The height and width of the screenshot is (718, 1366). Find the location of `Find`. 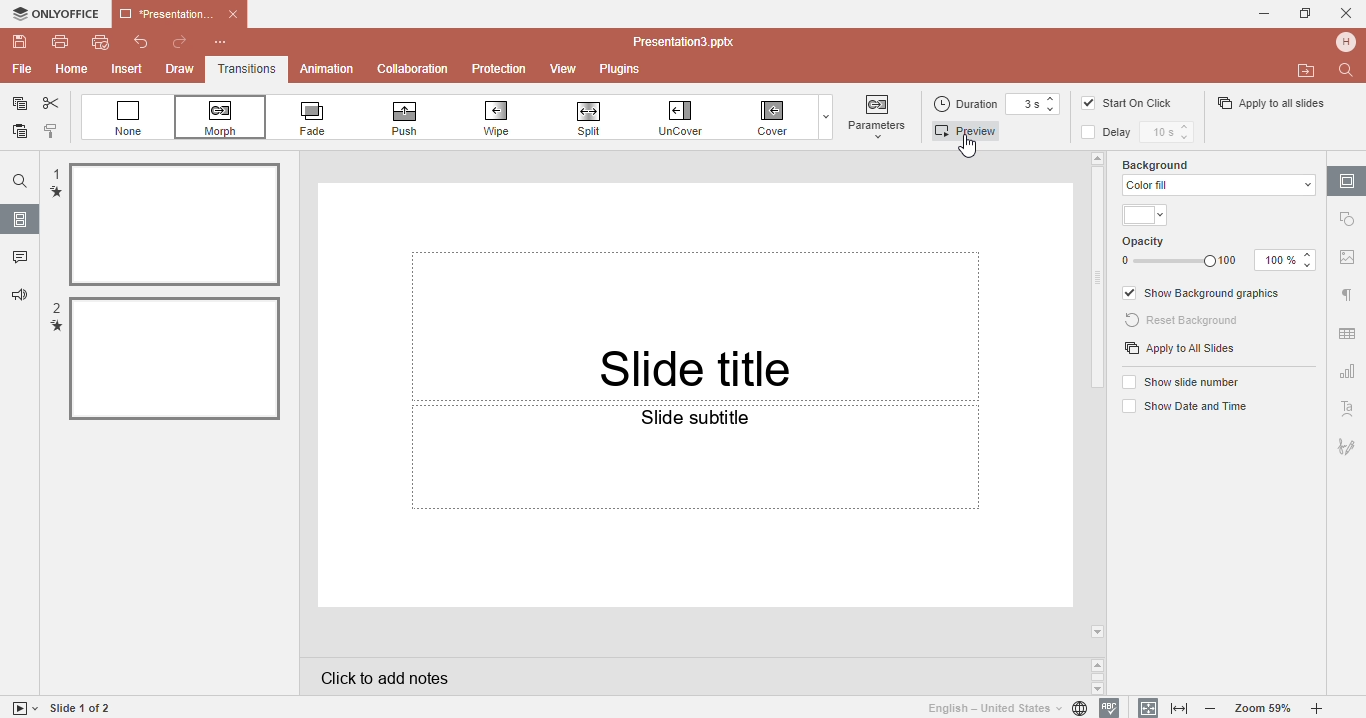

Find is located at coordinates (19, 181).